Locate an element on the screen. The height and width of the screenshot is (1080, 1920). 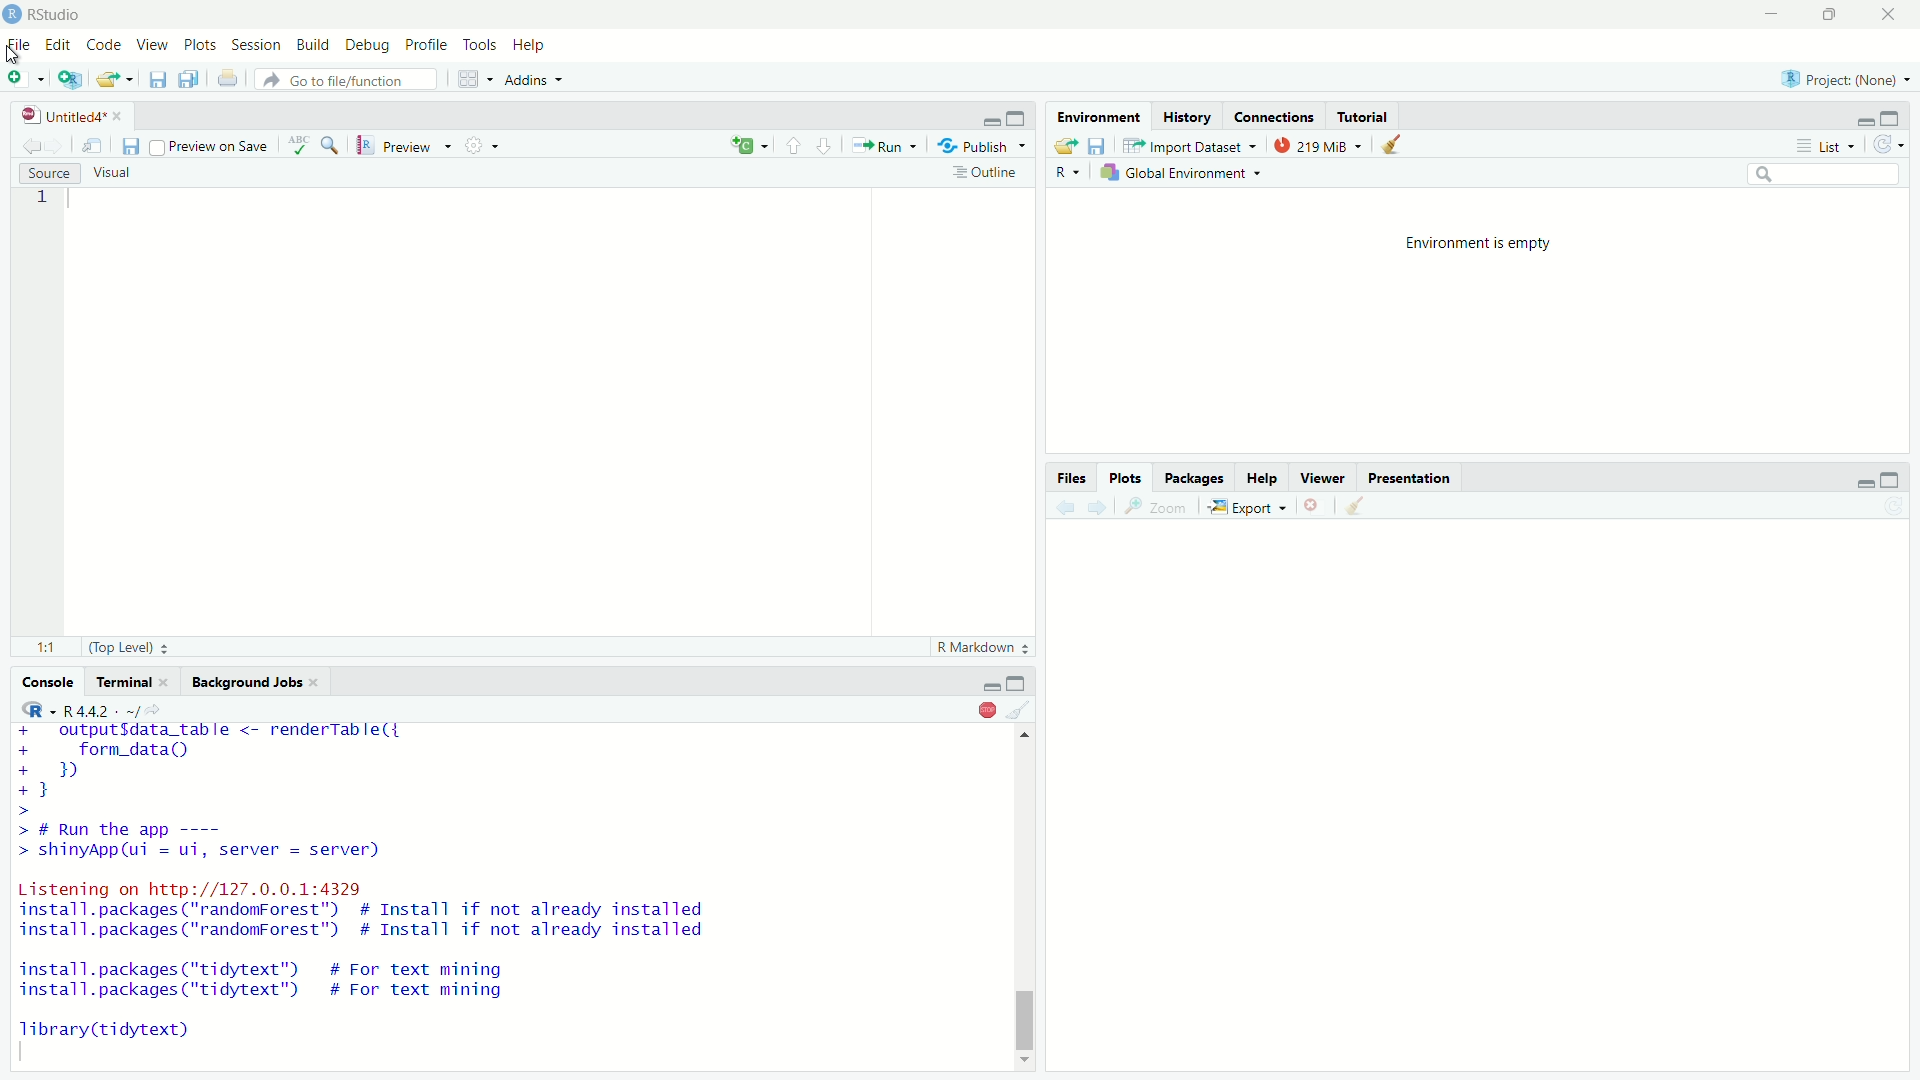
RStudio is located at coordinates (57, 15).